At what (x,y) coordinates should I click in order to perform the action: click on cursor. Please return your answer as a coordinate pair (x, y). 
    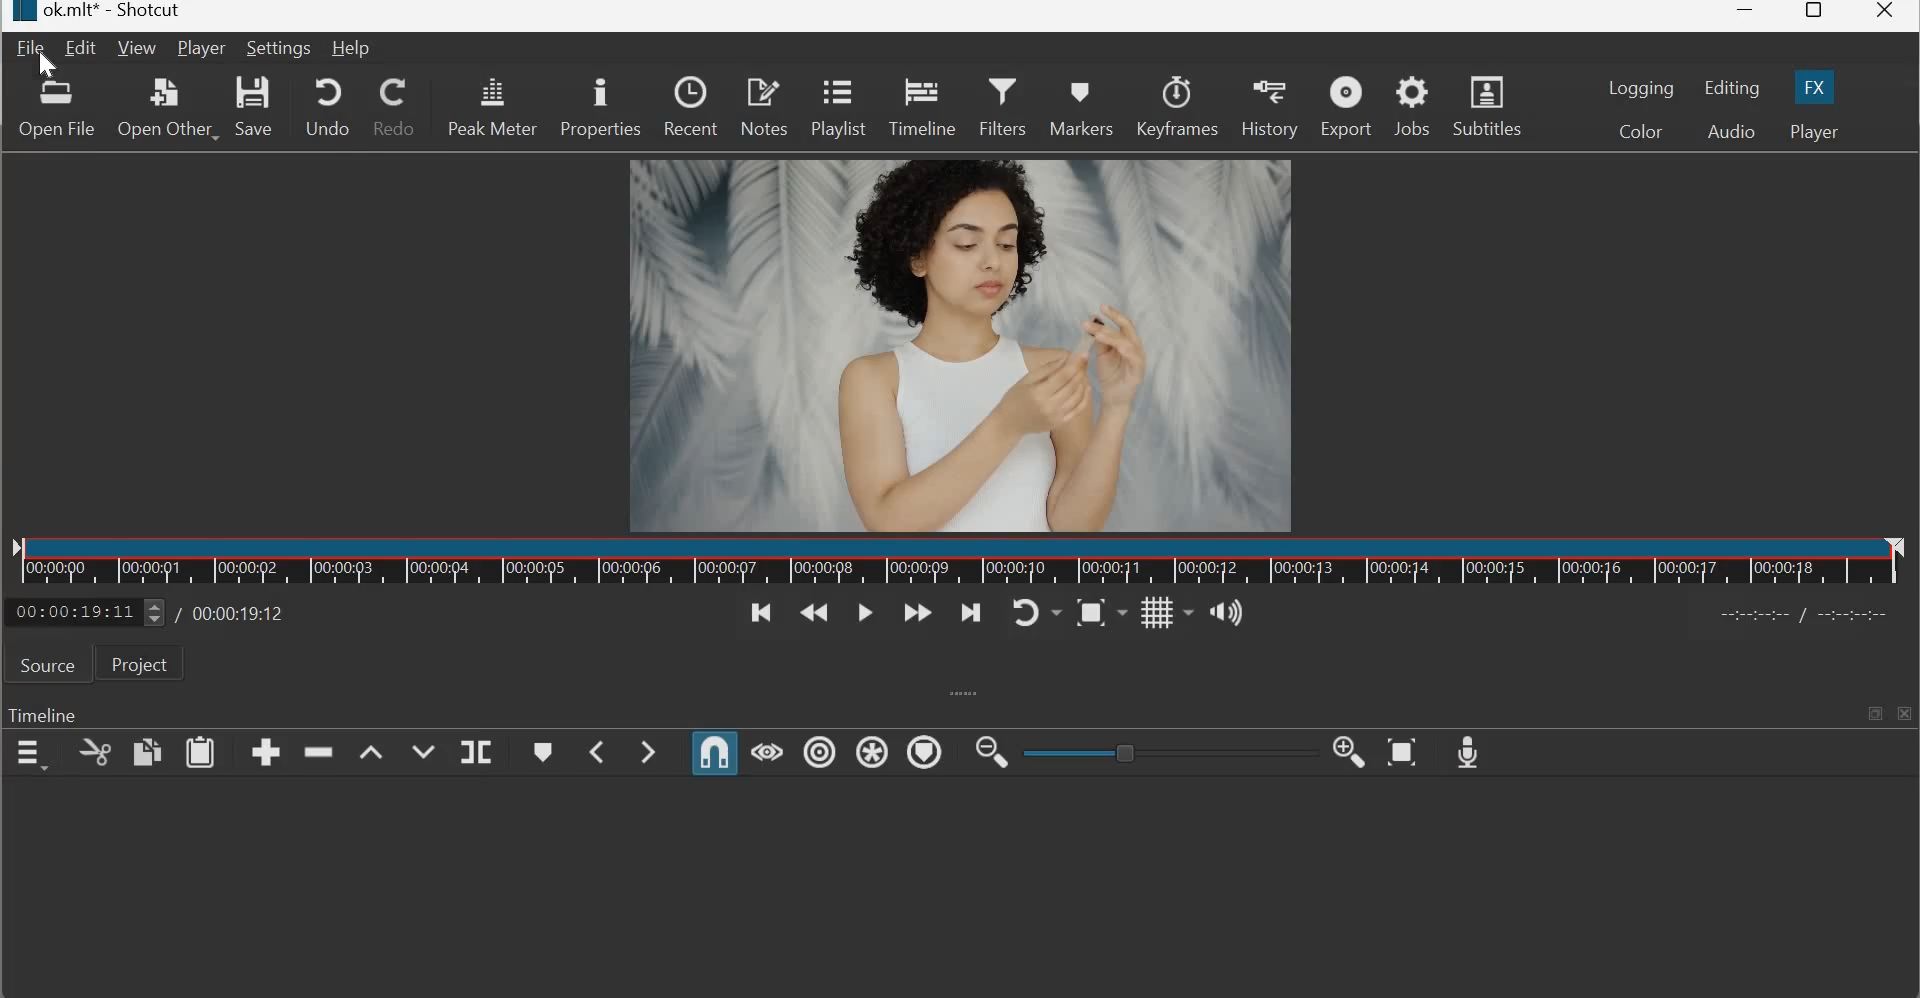
    Looking at the image, I should click on (50, 68).